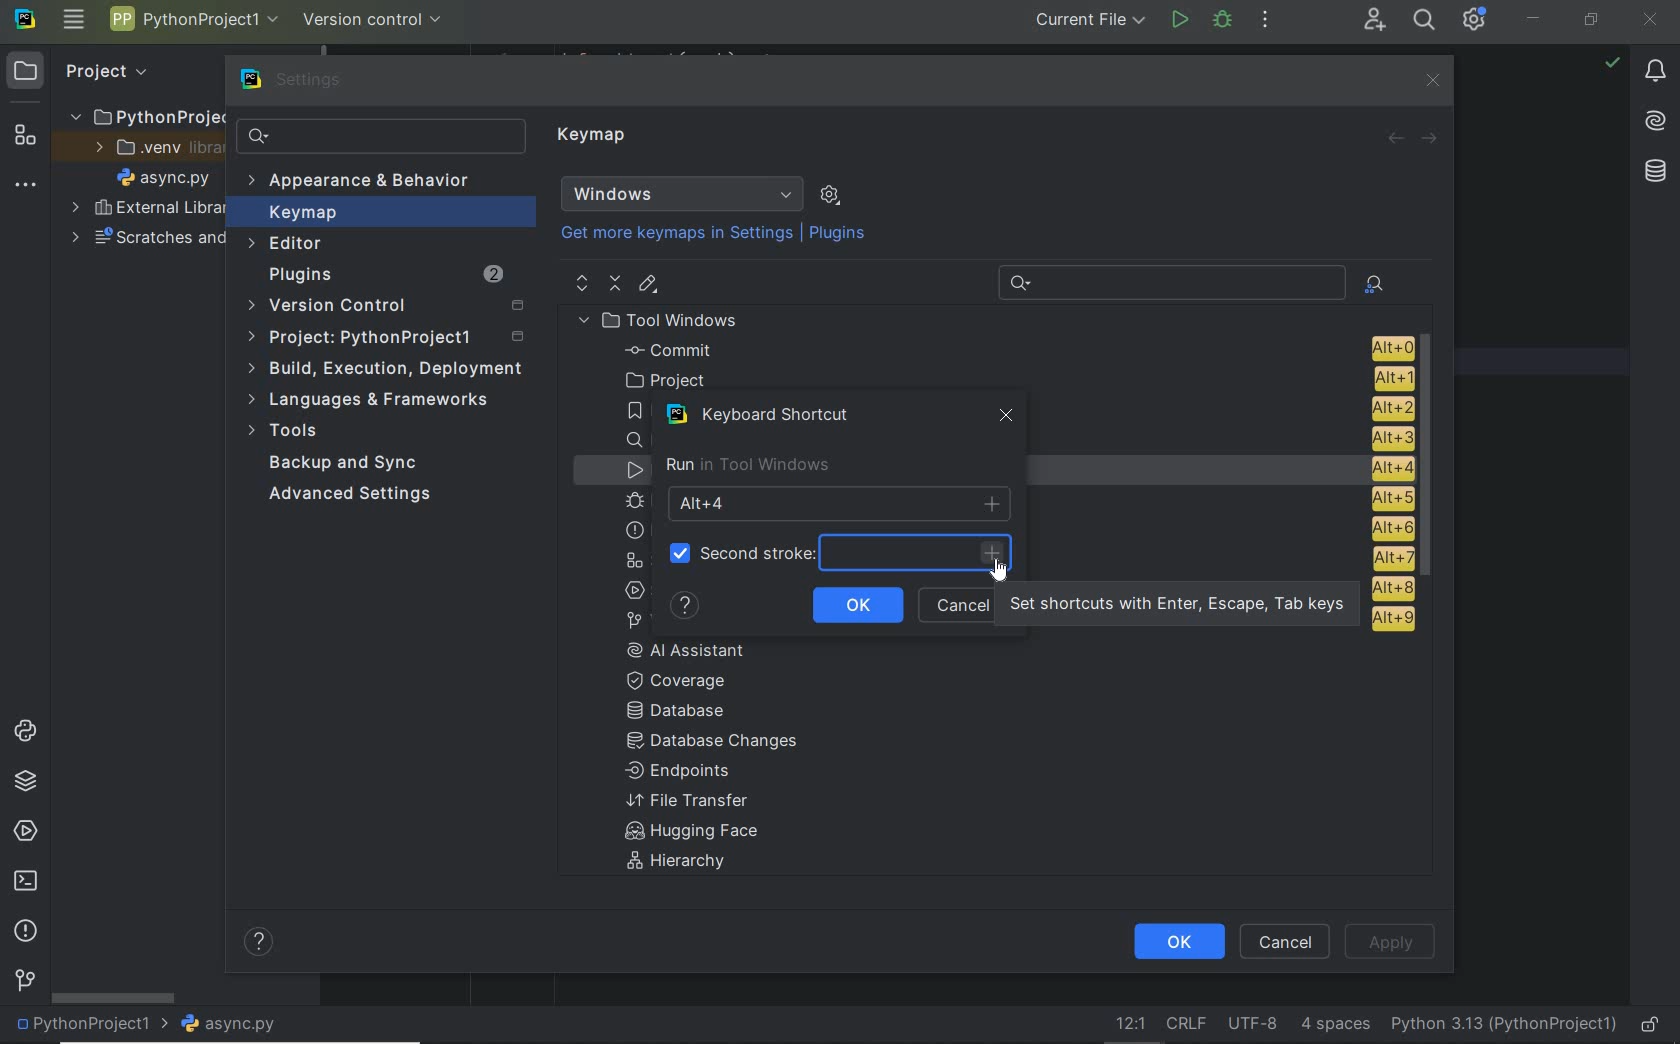  What do you see at coordinates (149, 148) in the screenshot?
I see `.venv` at bounding box center [149, 148].